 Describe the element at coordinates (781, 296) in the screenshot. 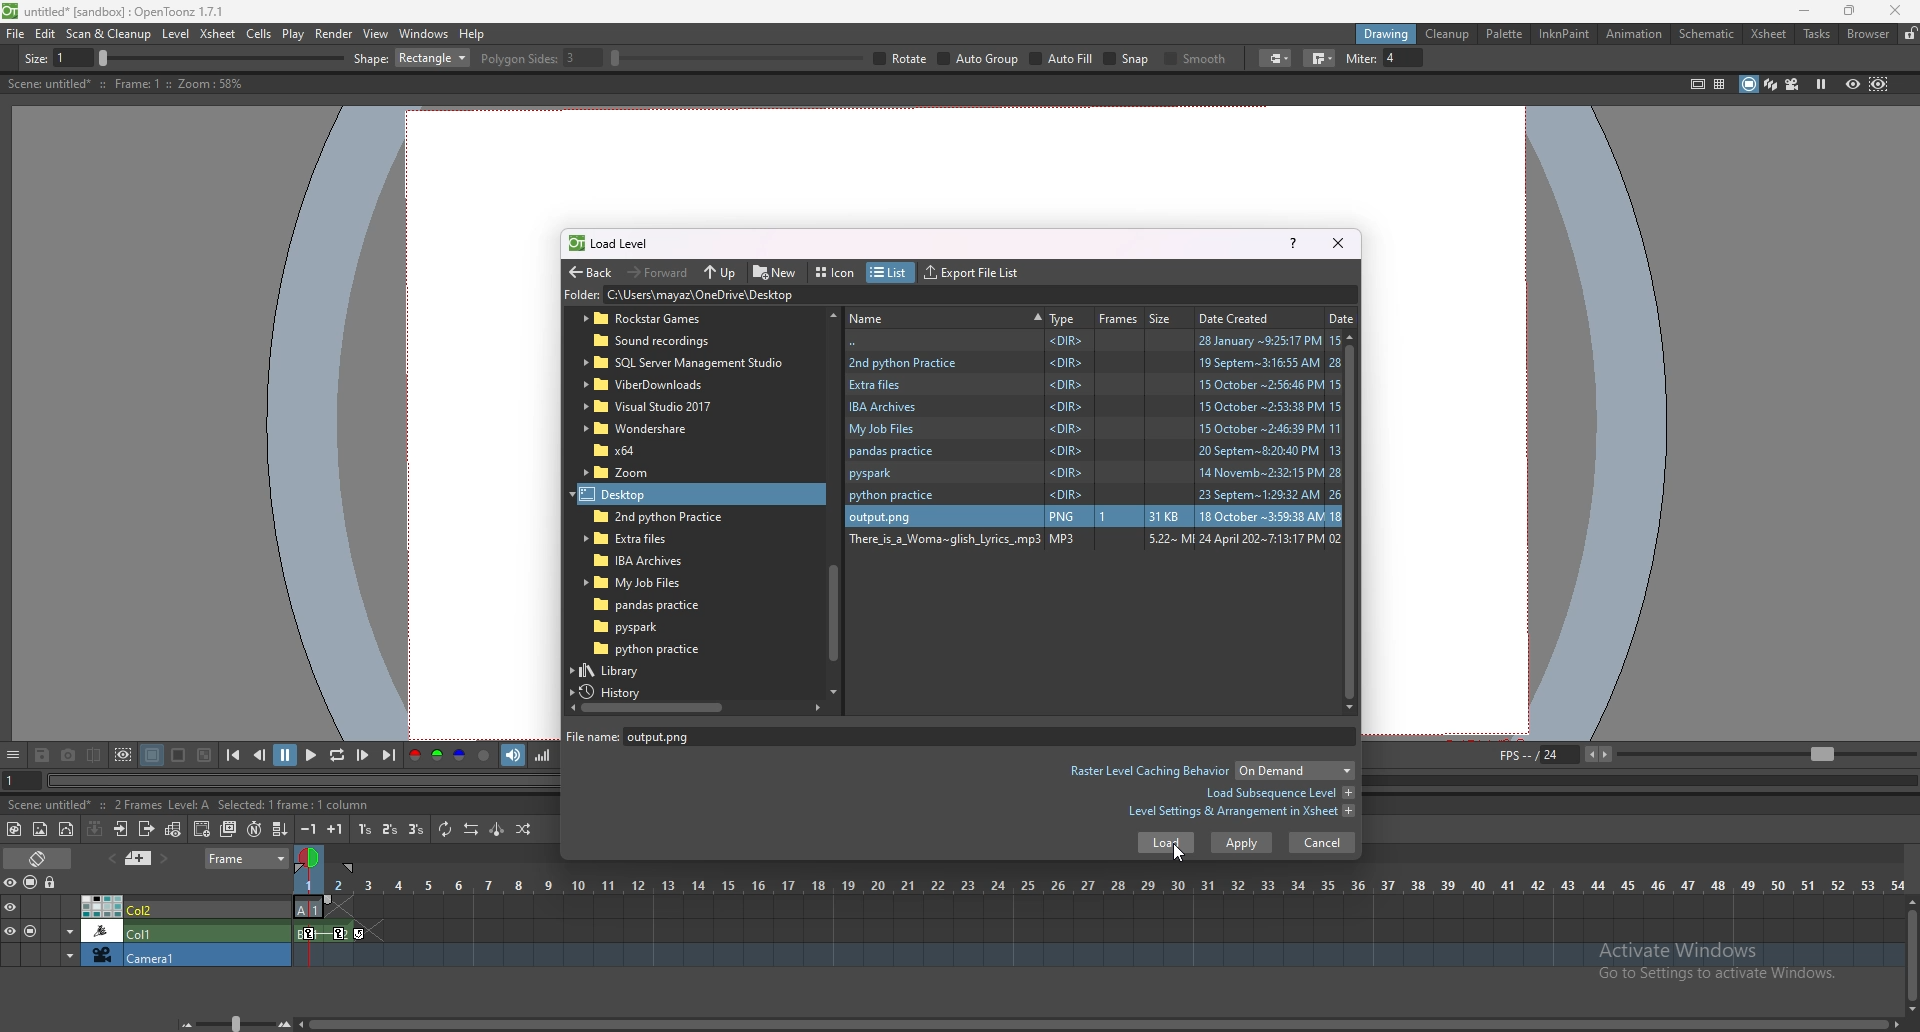

I see `folder` at that location.